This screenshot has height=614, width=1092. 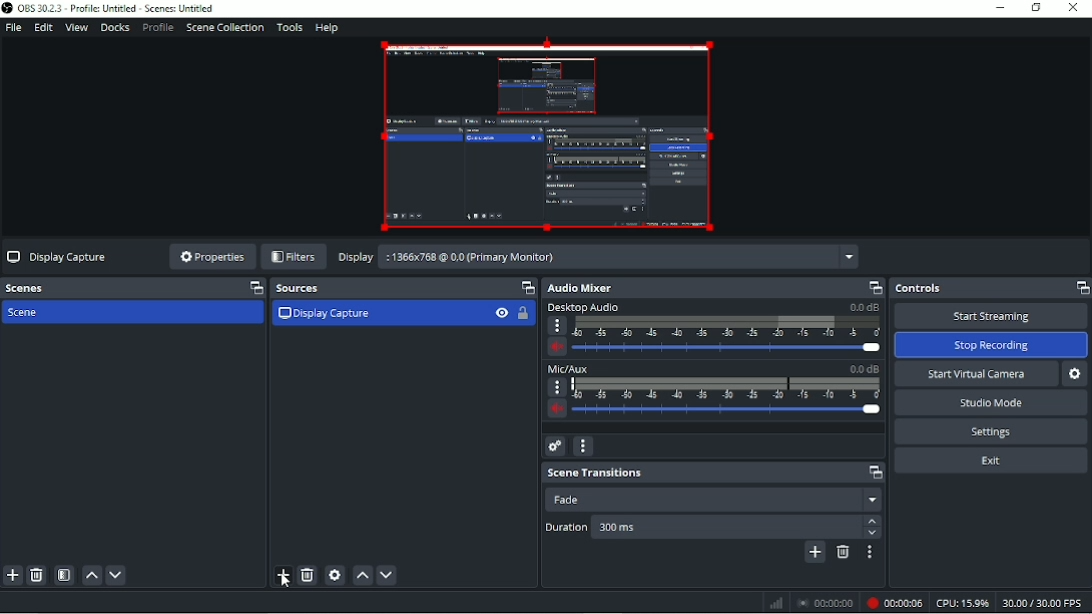 I want to click on File, so click(x=14, y=28).